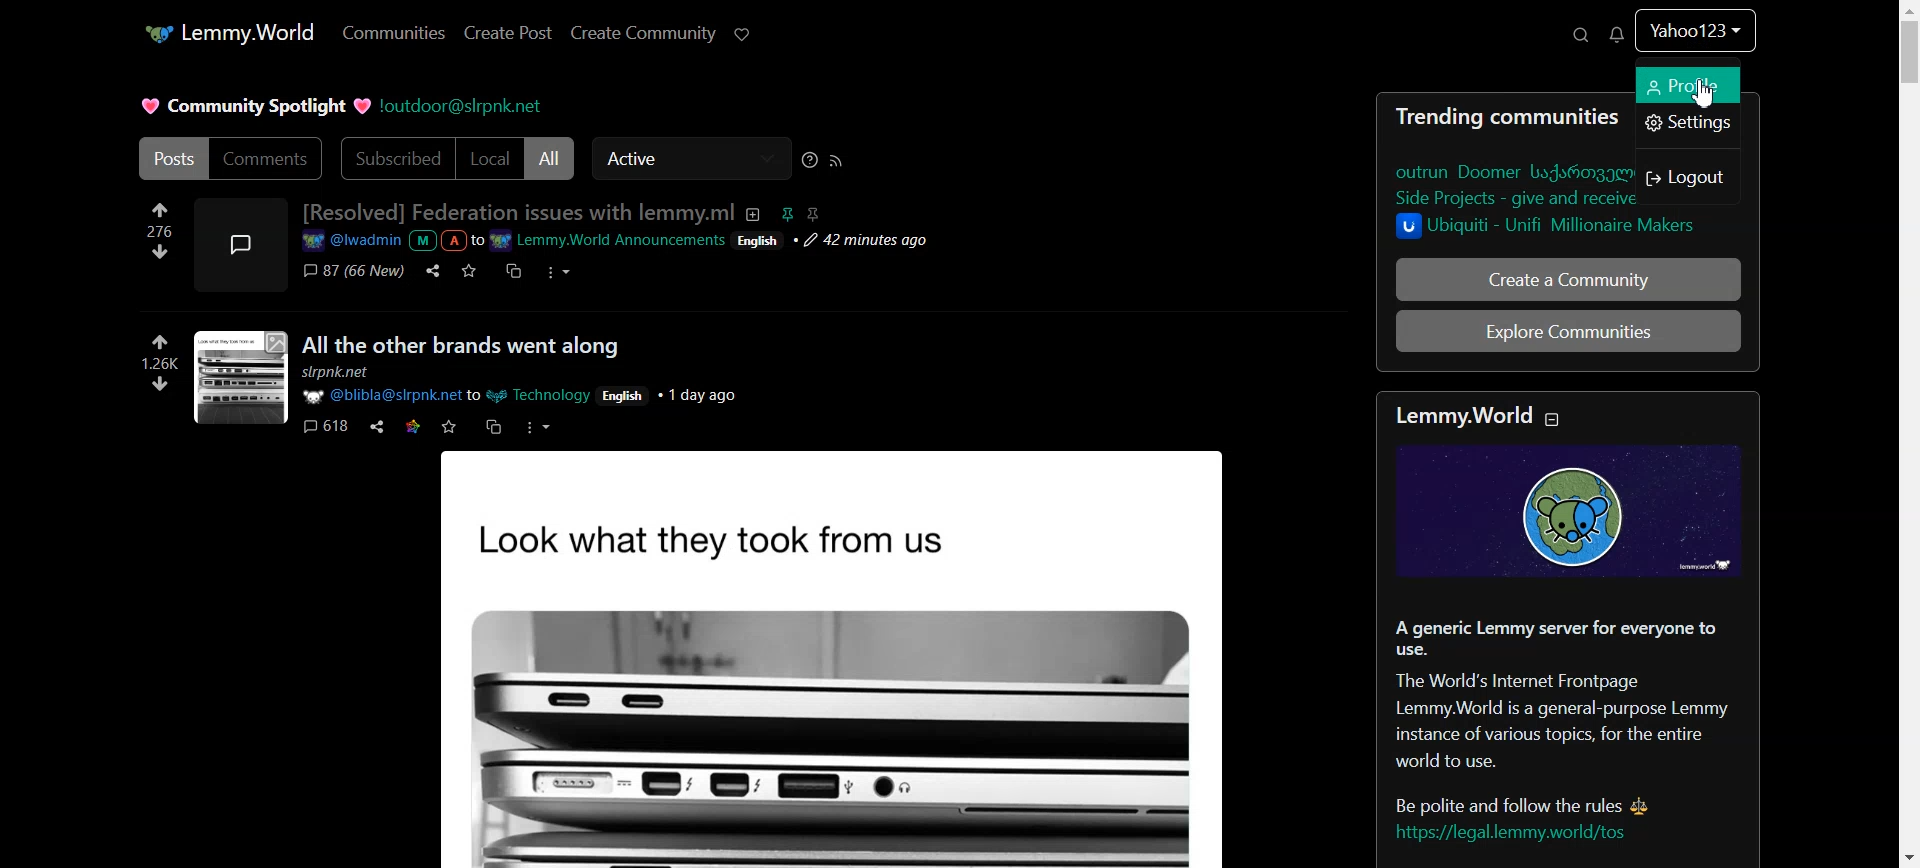 The height and width of the screenshot is (868, 1920). What do you see at coordinates (354, 270) in the screenshot?
I see `Comment` at bounding box center [354, 270].